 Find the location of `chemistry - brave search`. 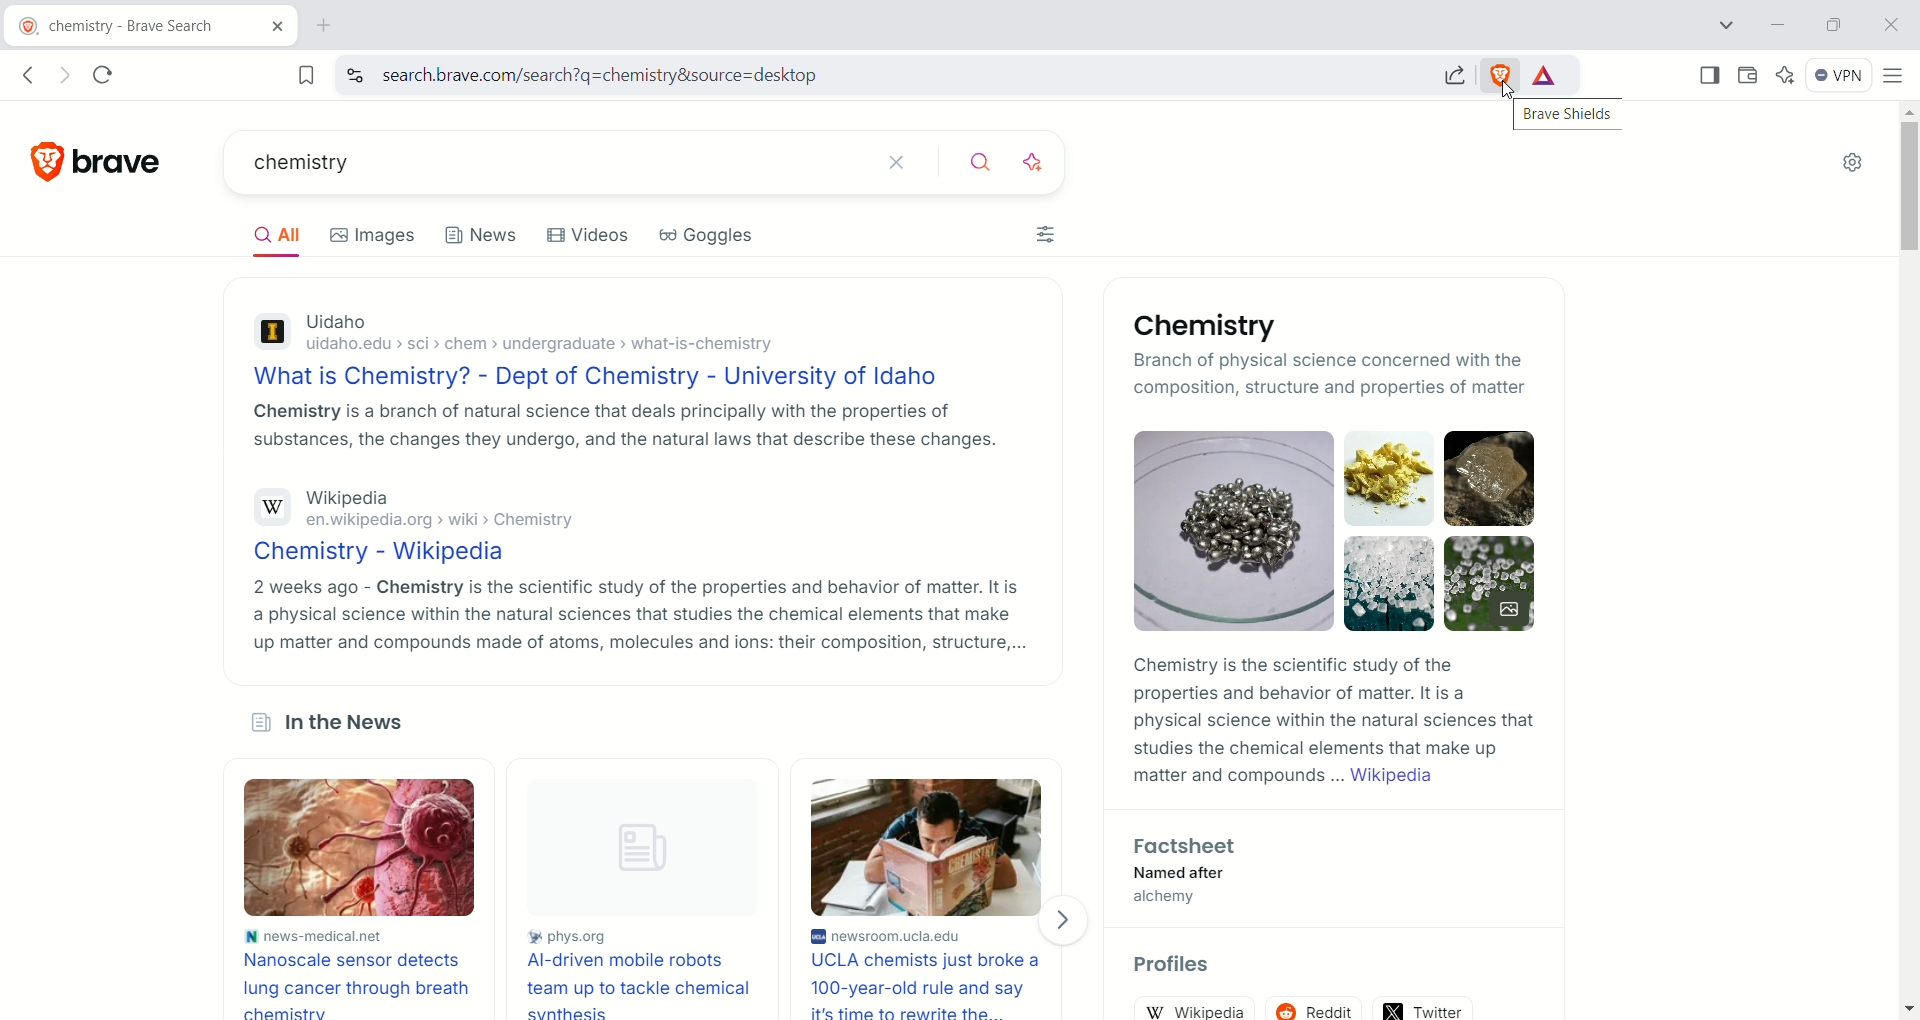

chemistry - brave search is located at coordinates (149, 23).